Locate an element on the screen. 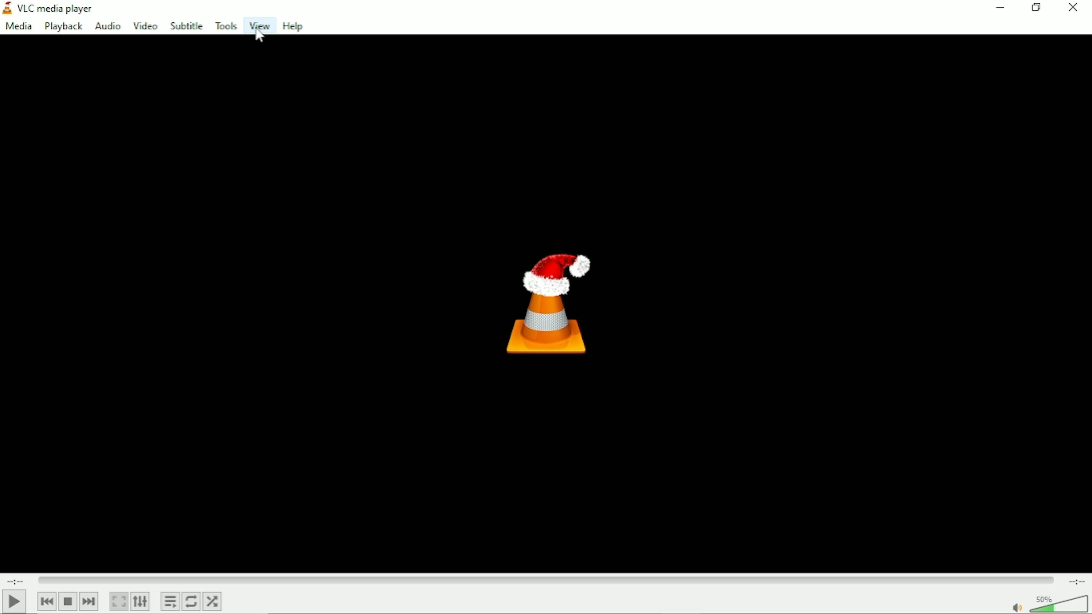 Image resolution: width=1092 pixels, height=614 pixels. Video is located at coordinates (144, 25).